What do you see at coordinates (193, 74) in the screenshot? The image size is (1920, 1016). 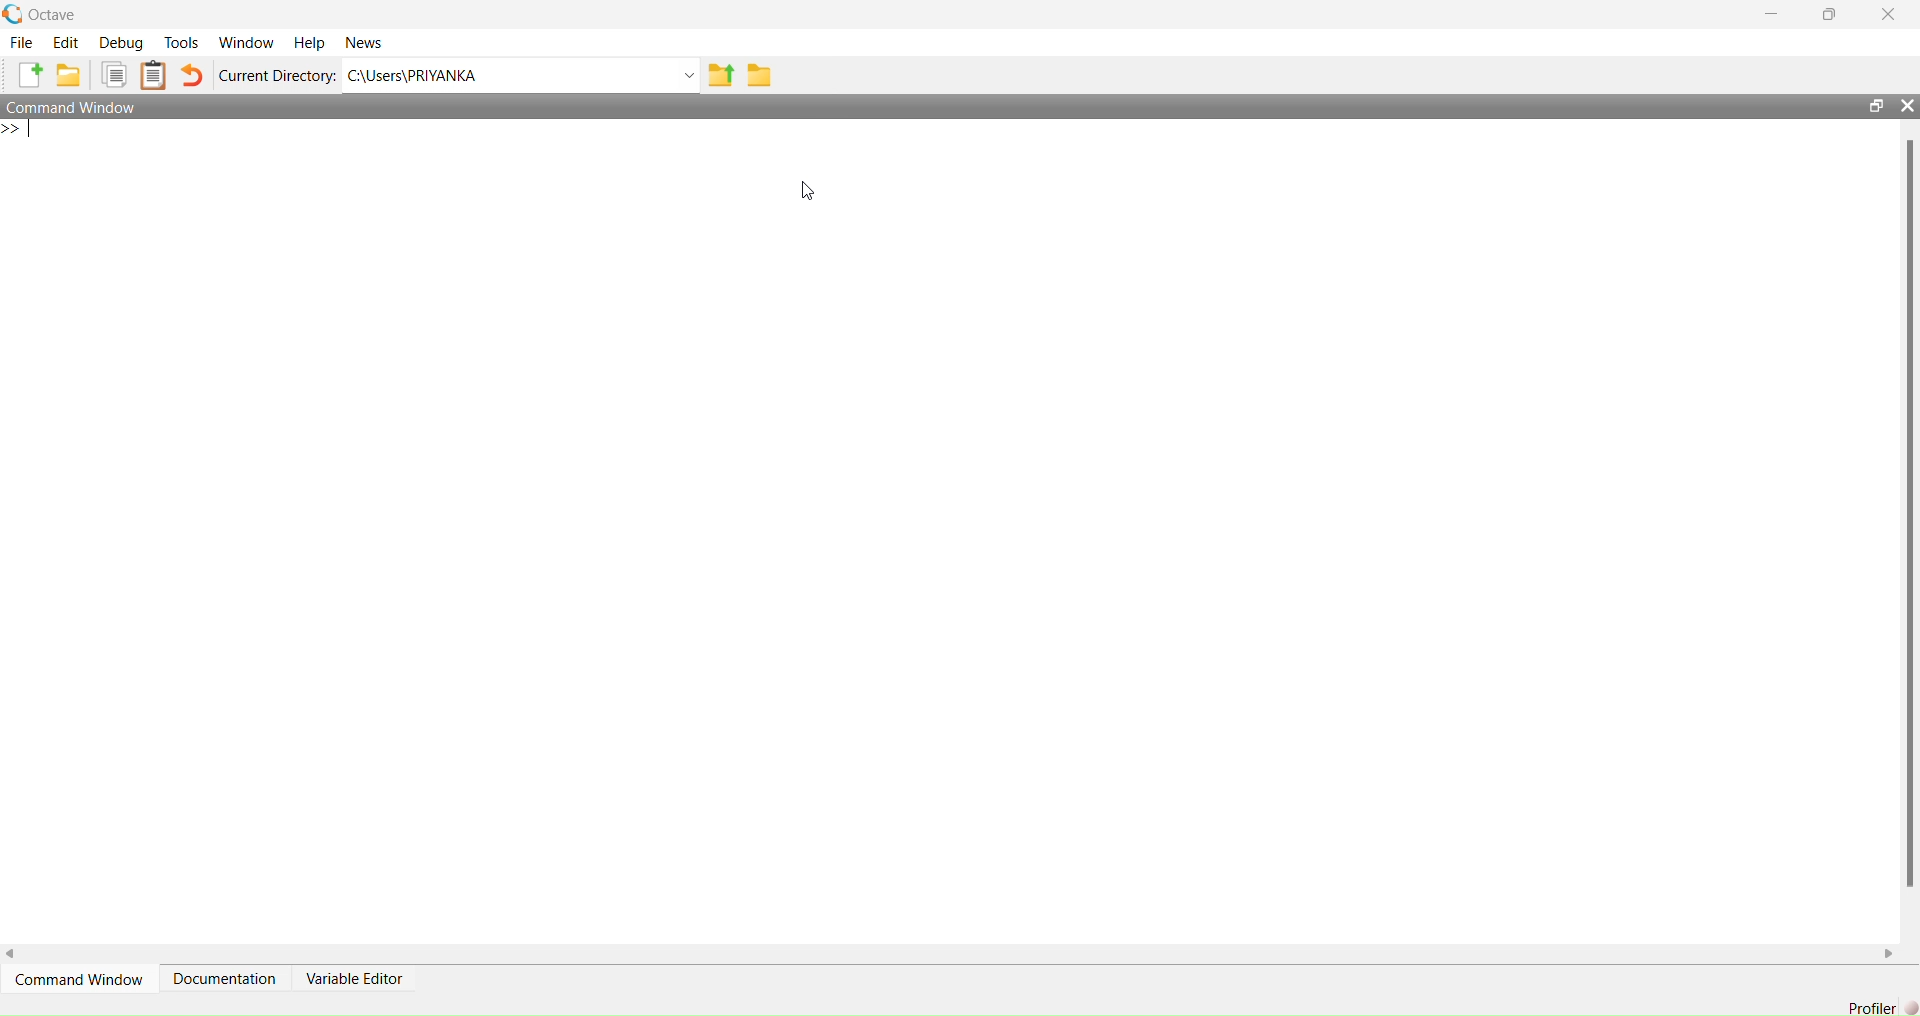 I see `Undo` at bounding box center [193, 74].